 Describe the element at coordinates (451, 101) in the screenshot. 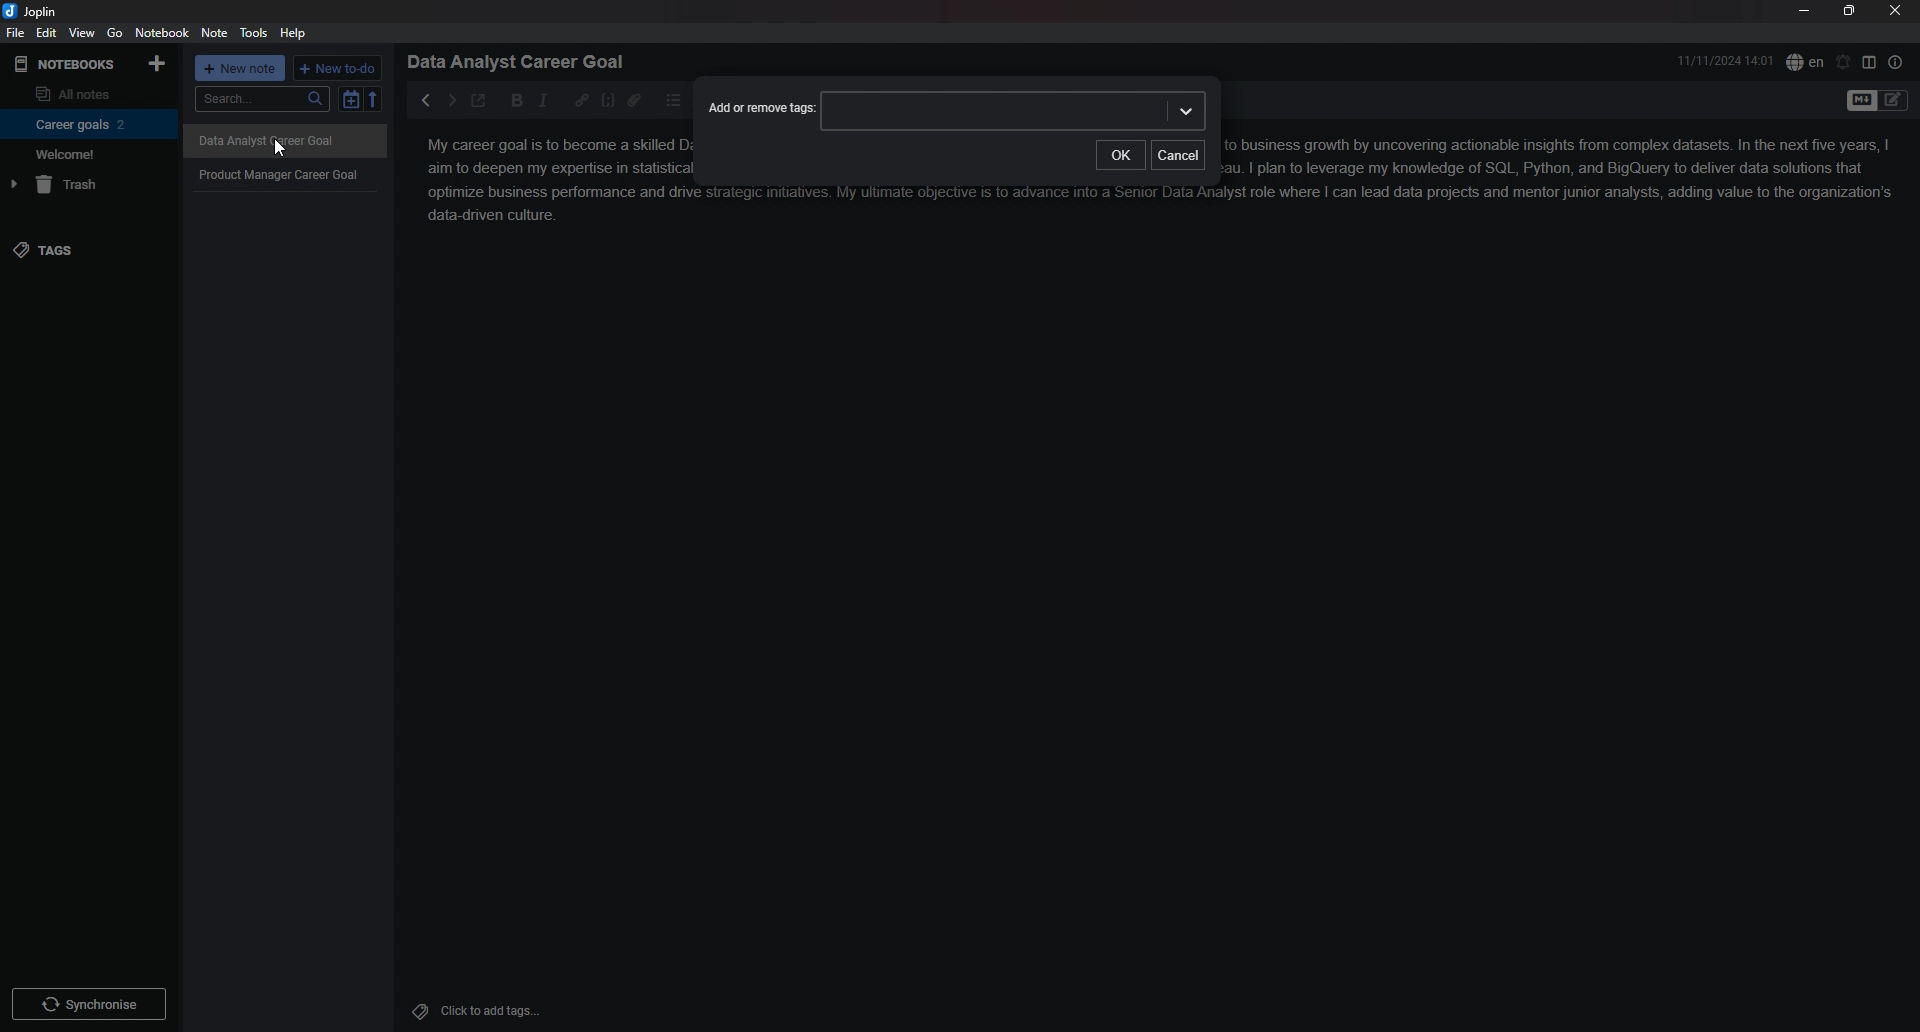

I see `next` at that location.